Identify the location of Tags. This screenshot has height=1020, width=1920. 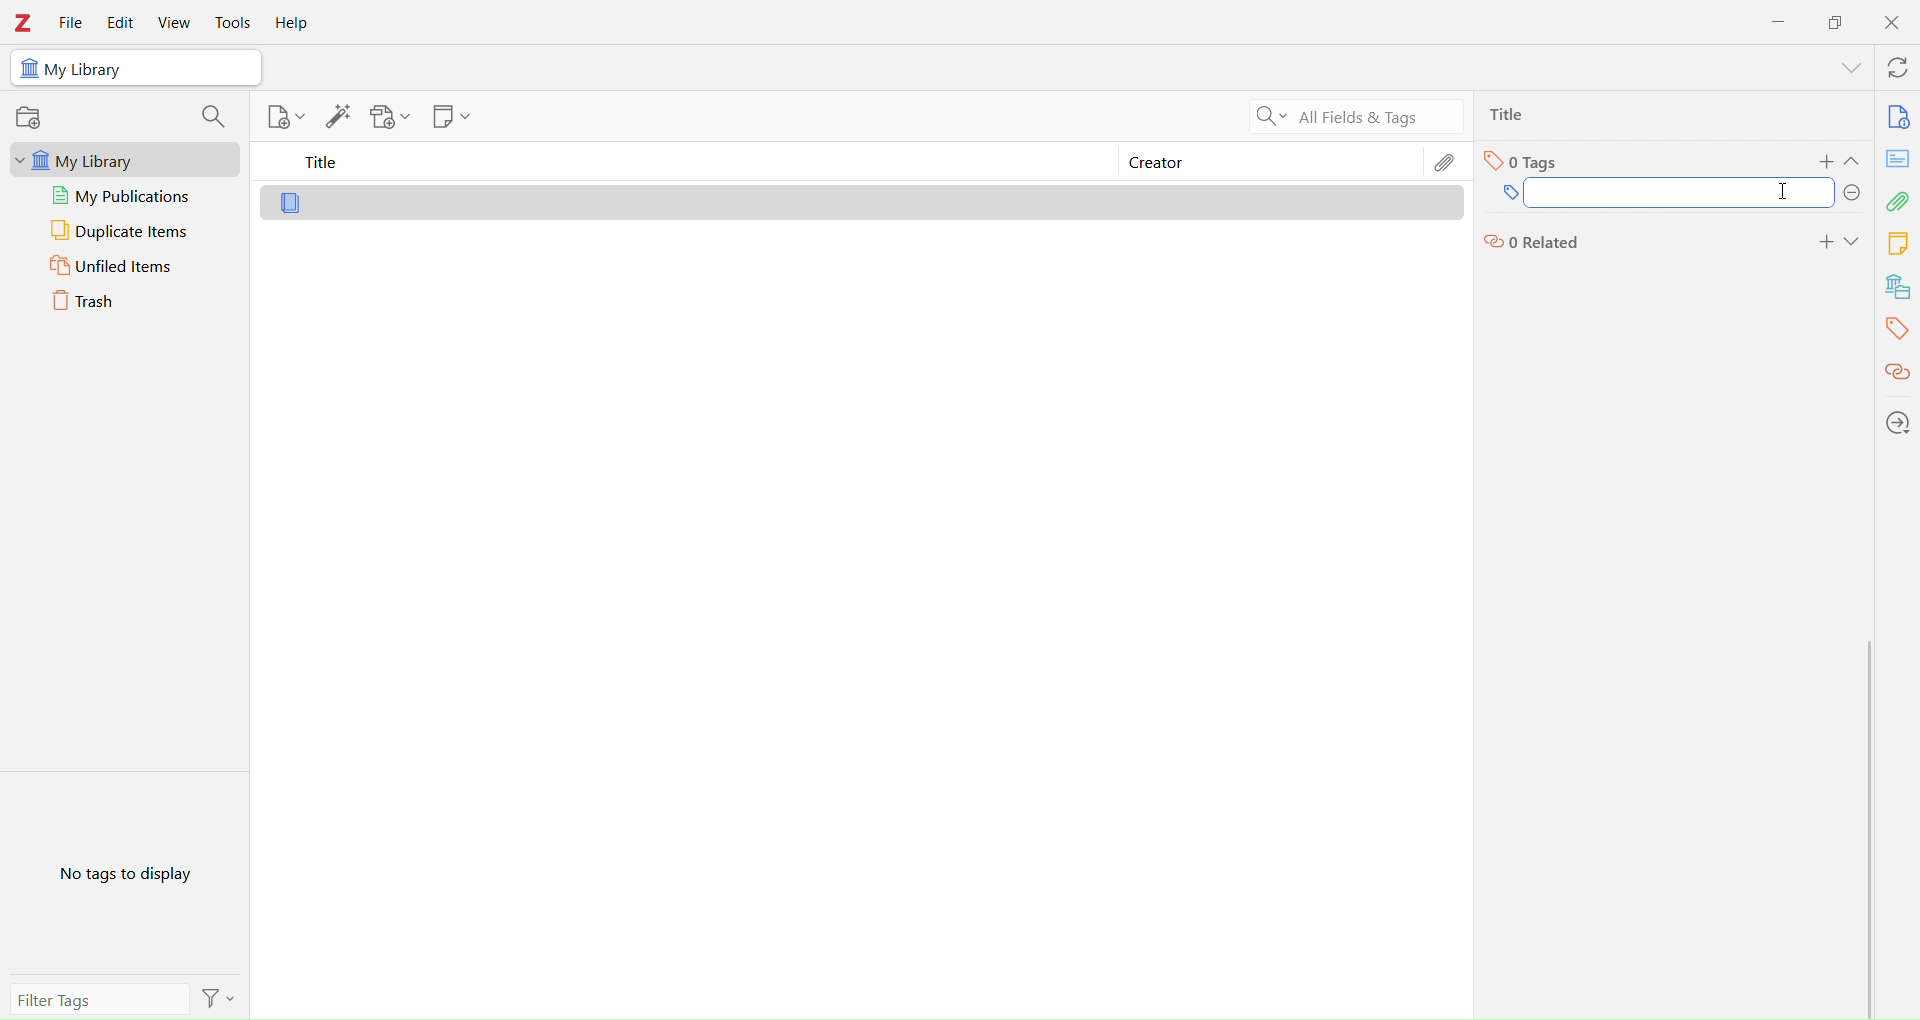
(1530, 165).